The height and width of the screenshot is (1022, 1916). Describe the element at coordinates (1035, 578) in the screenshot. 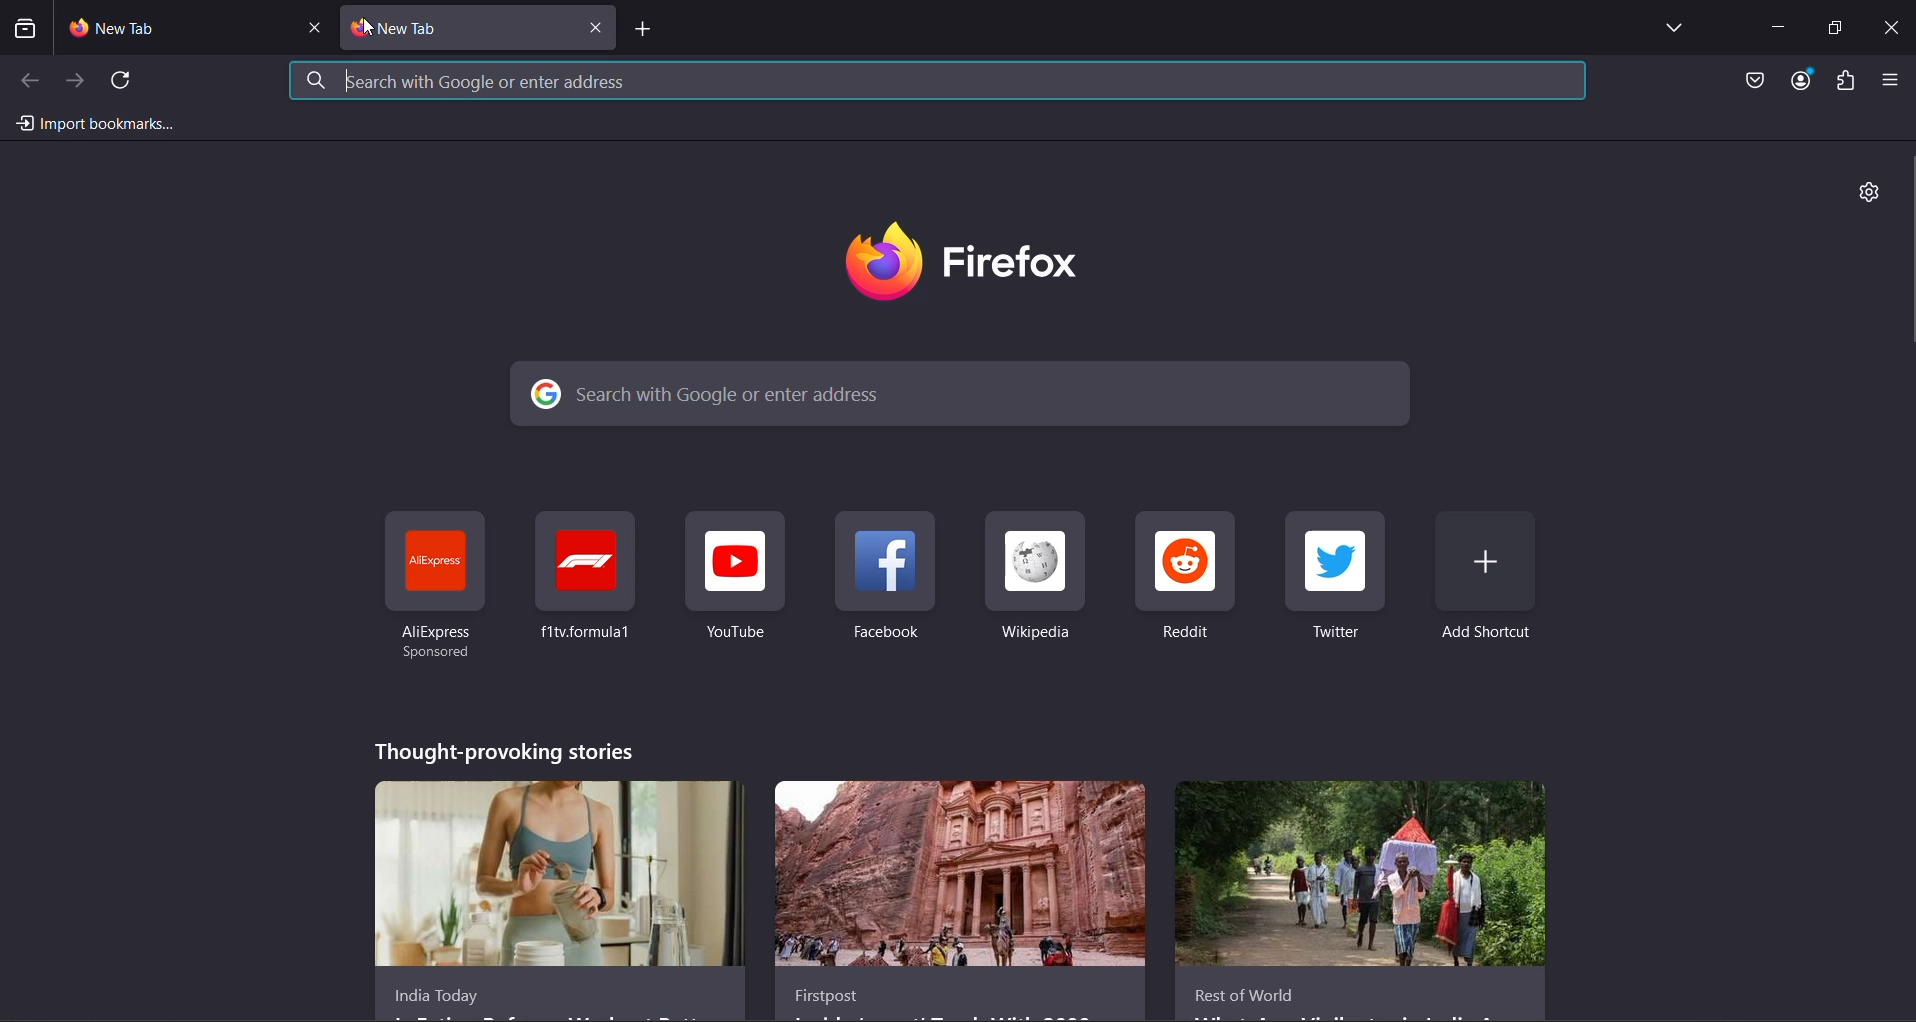

I see `shortcut` at that location.